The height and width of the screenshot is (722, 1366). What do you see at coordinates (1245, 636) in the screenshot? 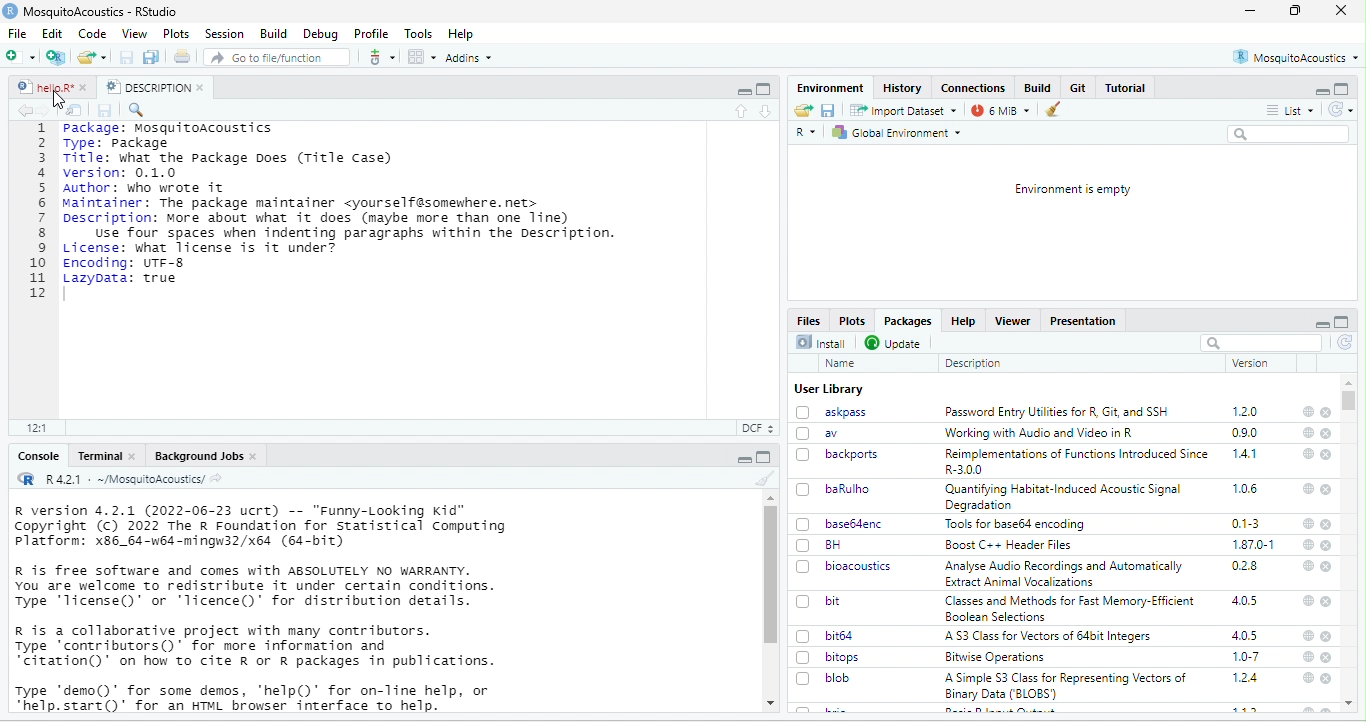
I see `4.0.5` at bounding box center [1245, 636].